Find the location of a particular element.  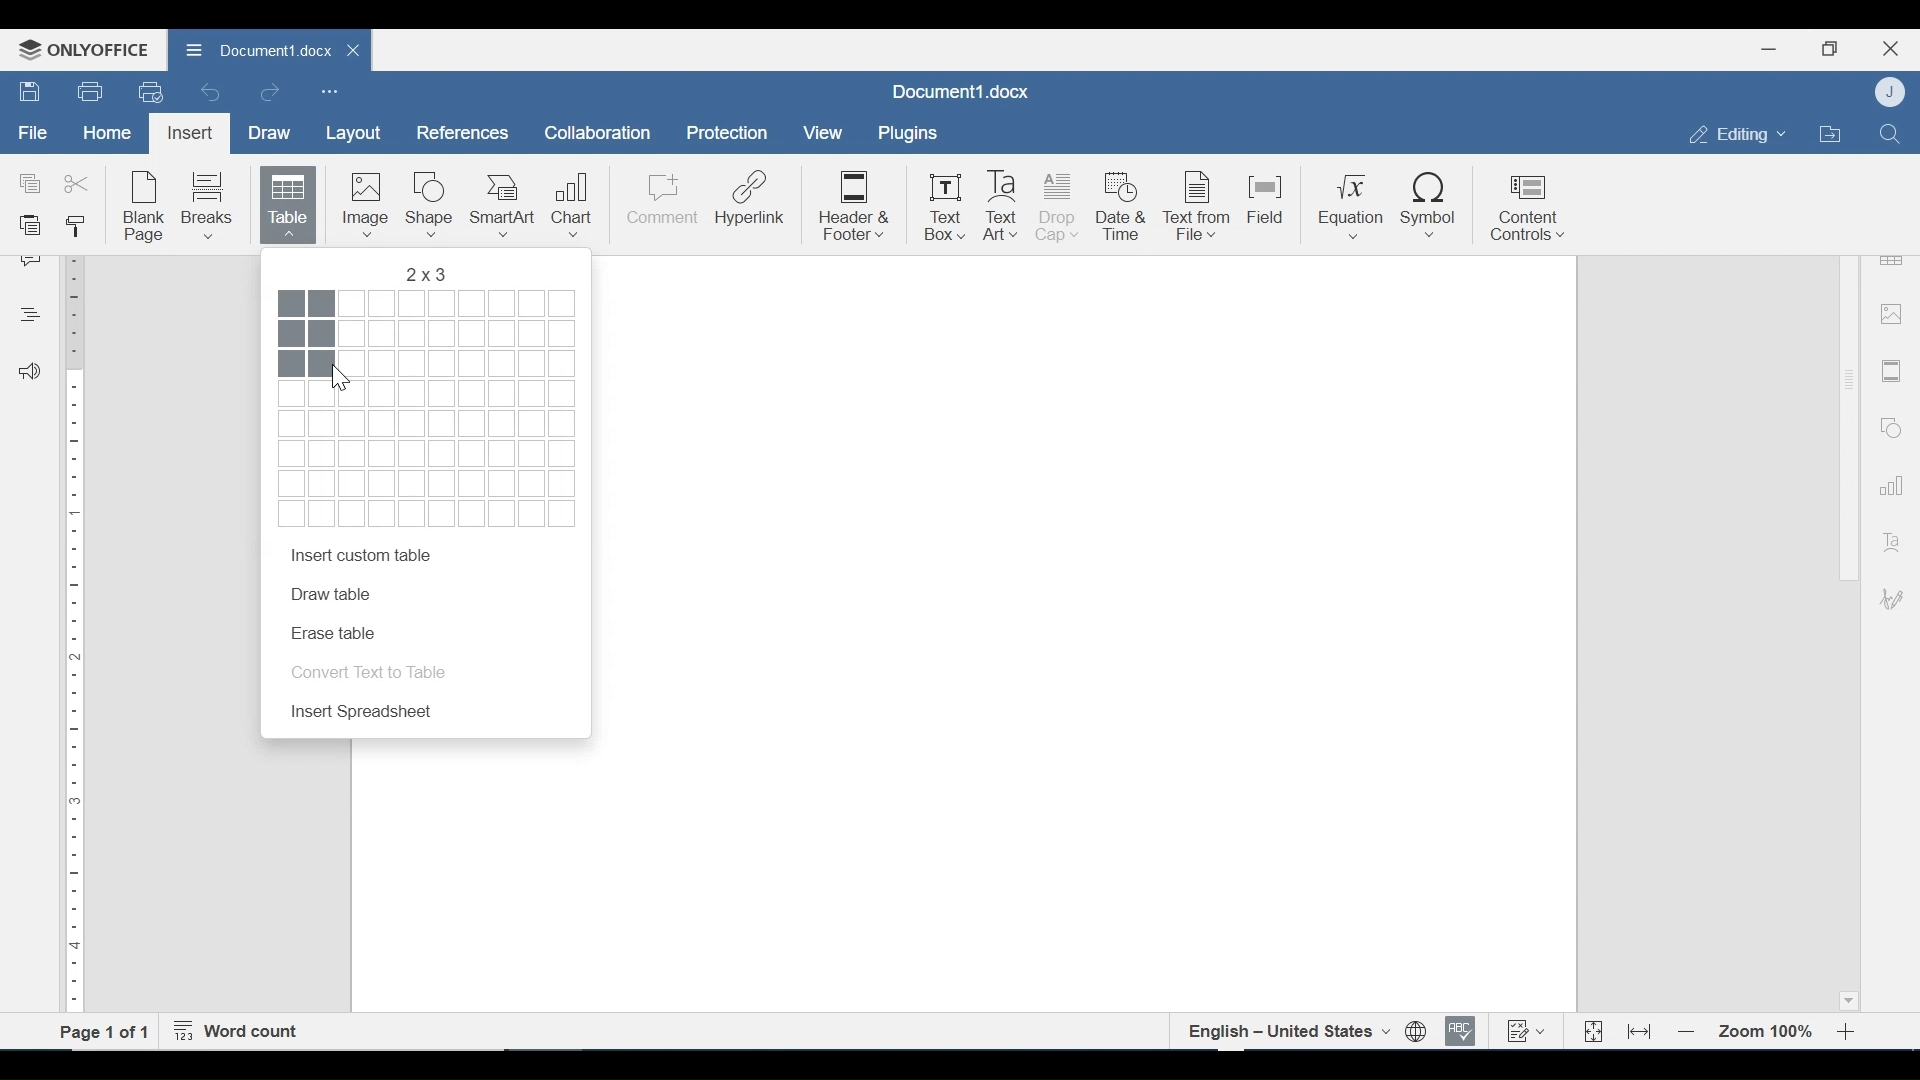

Redo is located at coordinates (269, 93).